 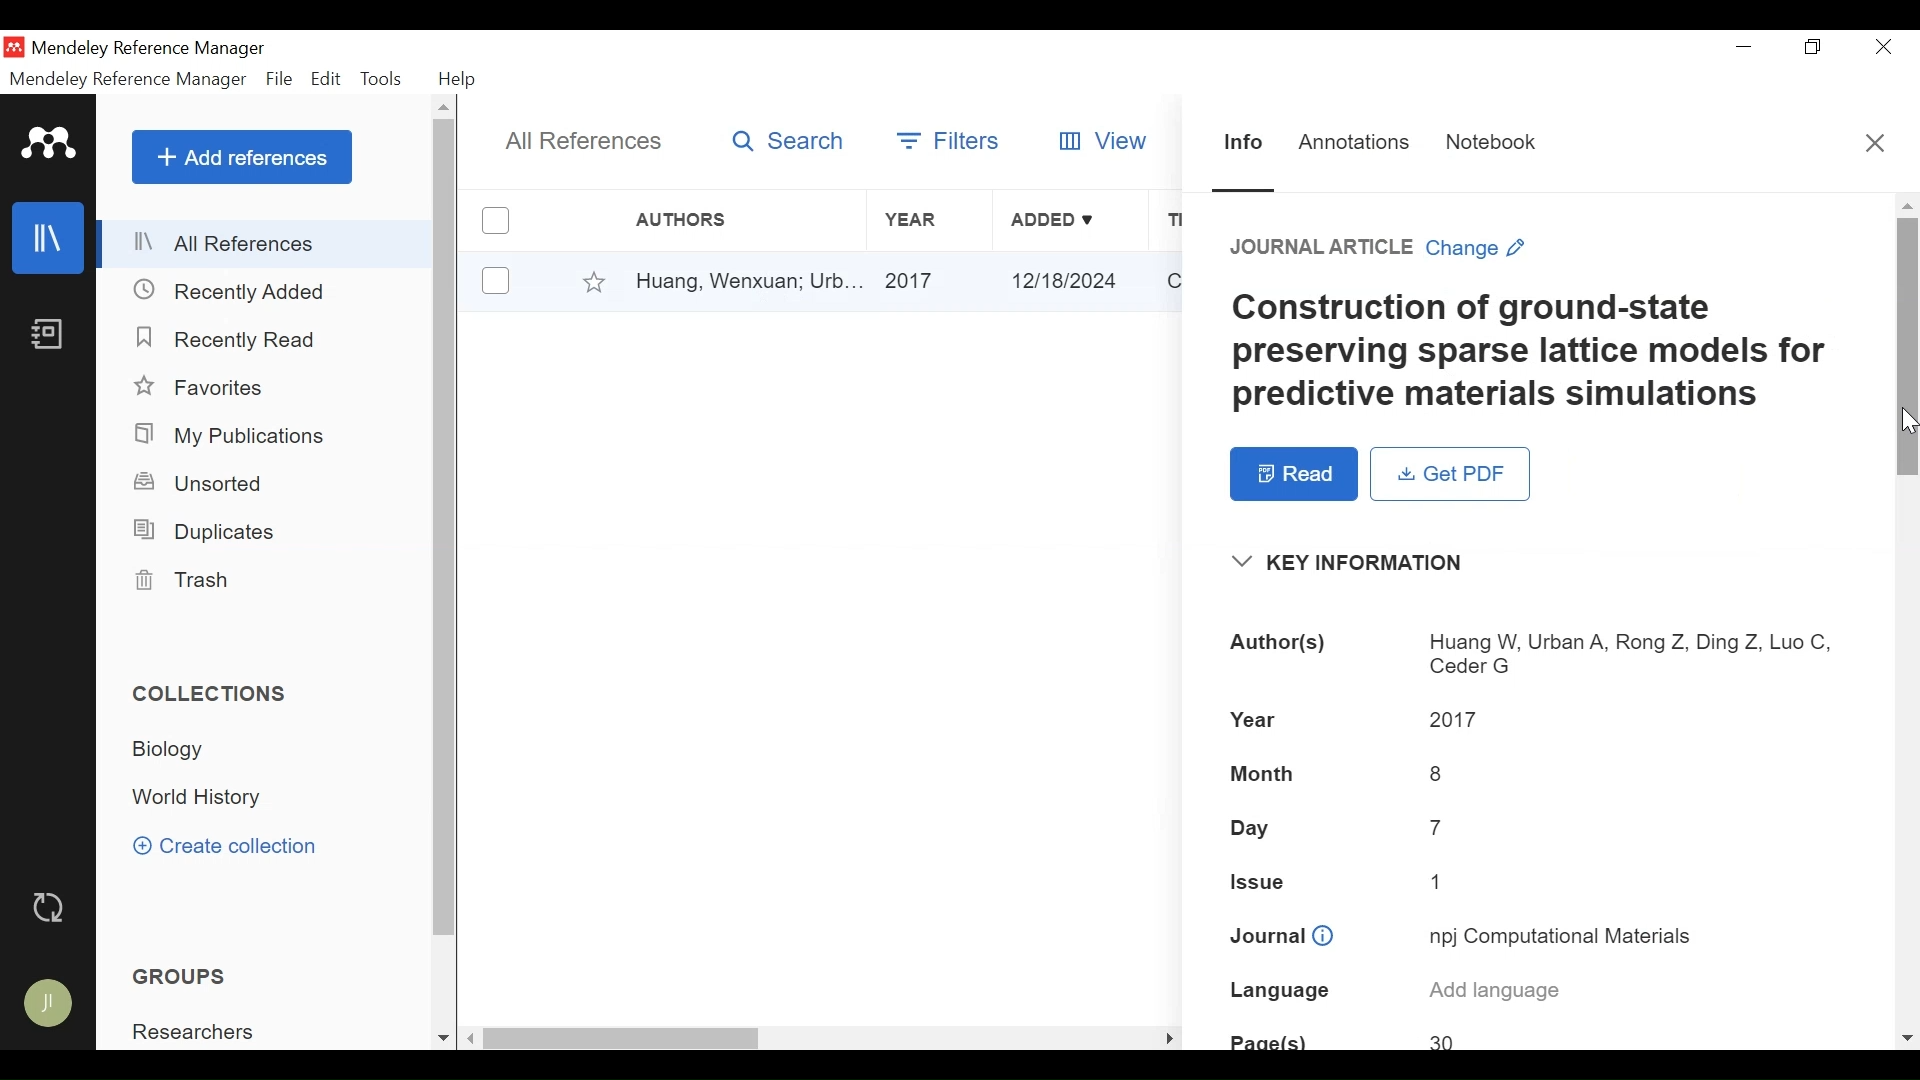 What do you see at coordinates (1070, 220) in the screenshot?
I see `Added` at bounding box center [1070, 220].